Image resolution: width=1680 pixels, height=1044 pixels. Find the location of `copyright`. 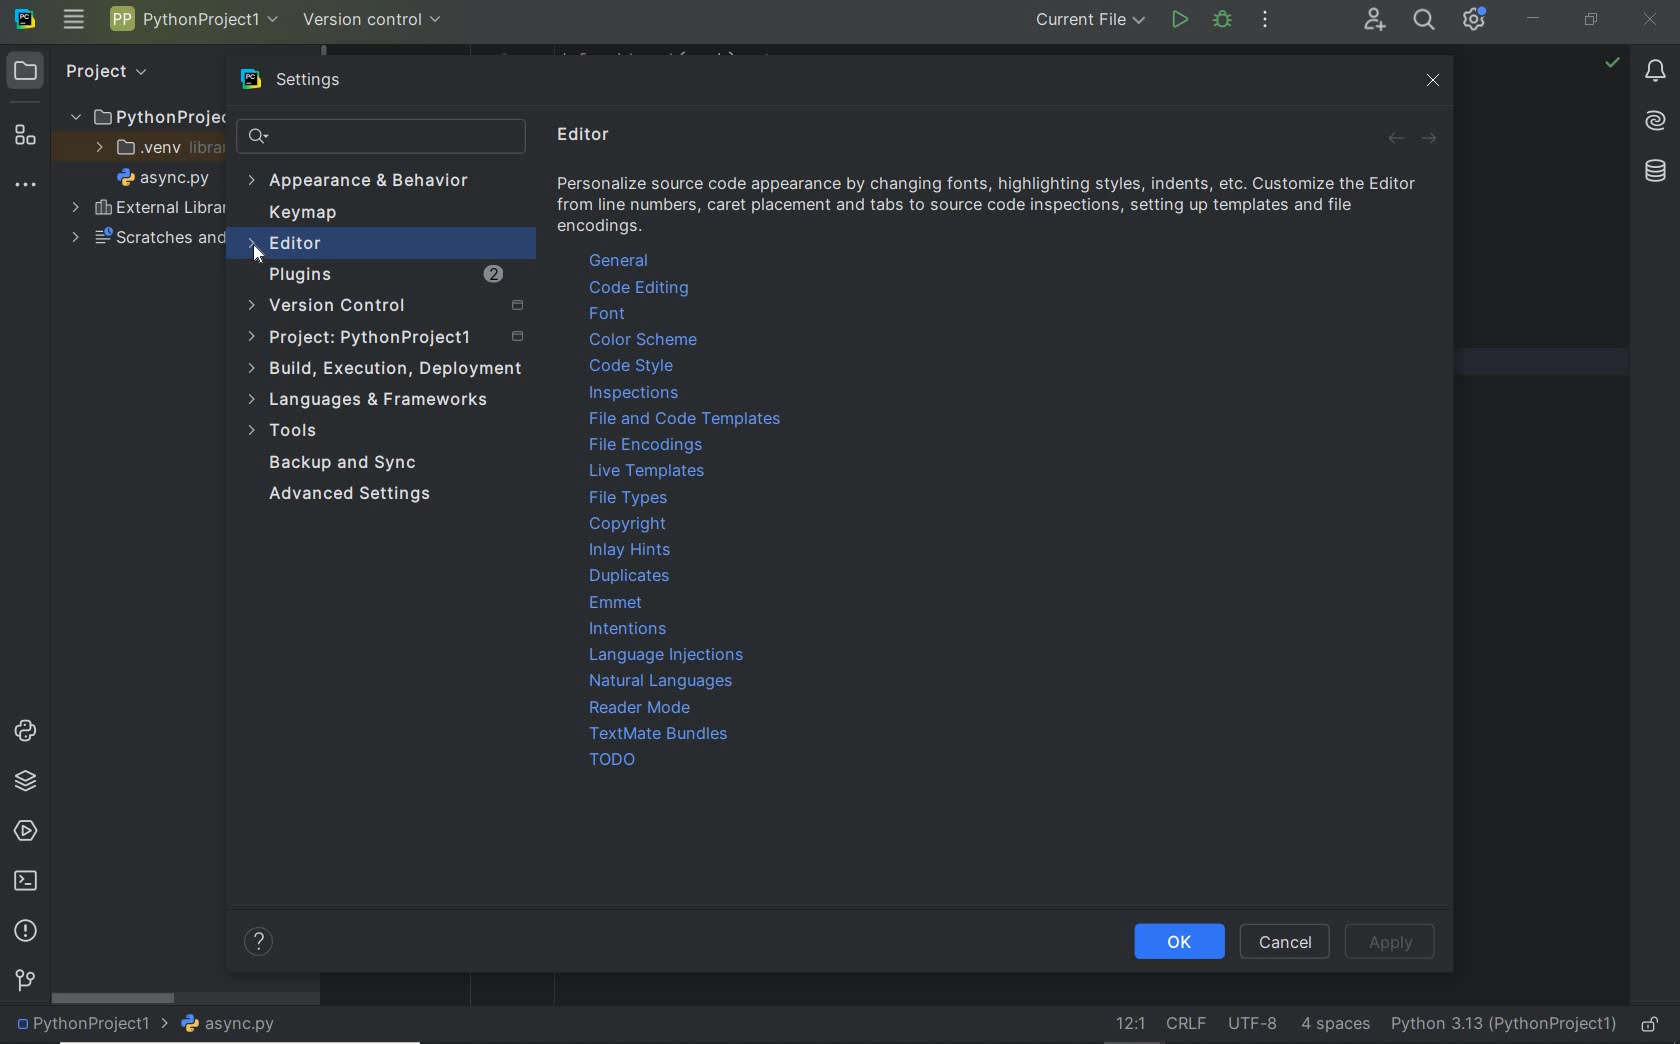

copyright is located at coordinates (625, 526).